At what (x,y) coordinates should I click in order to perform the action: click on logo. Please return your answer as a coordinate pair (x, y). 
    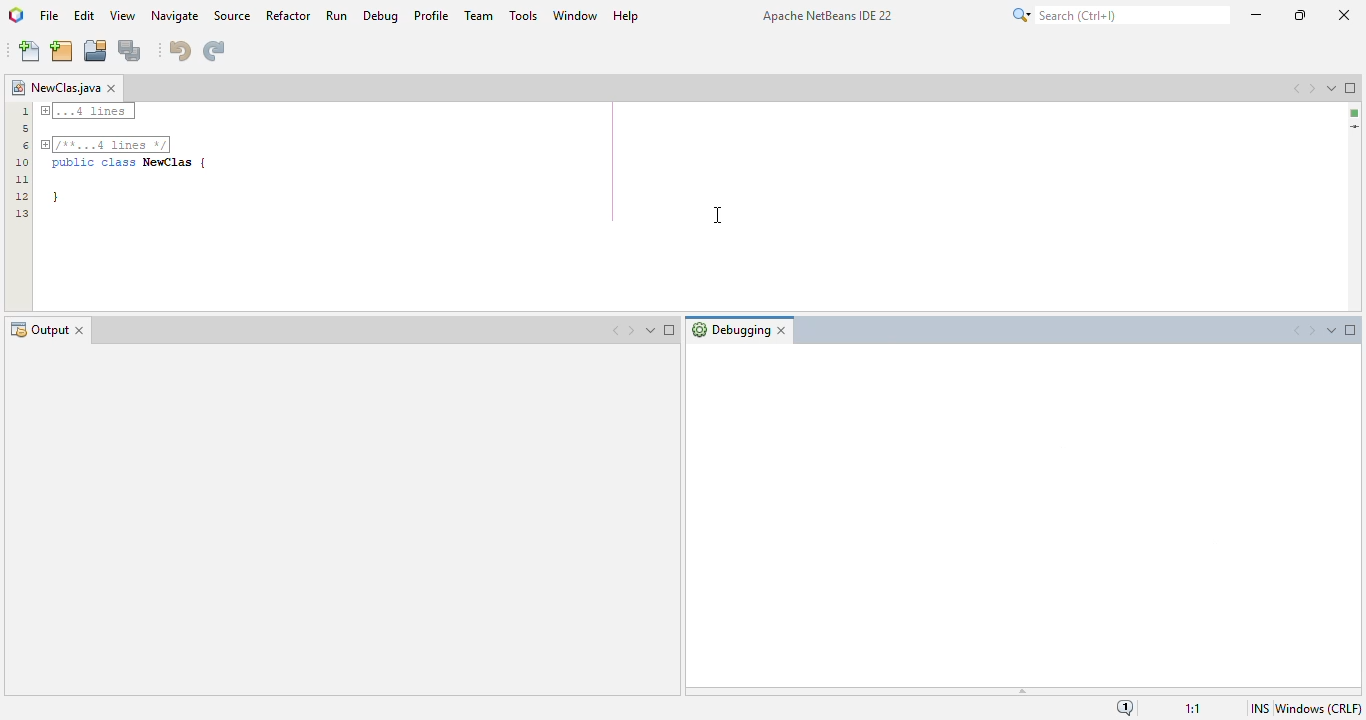
    Looking at the image, I should click on (17, 16).